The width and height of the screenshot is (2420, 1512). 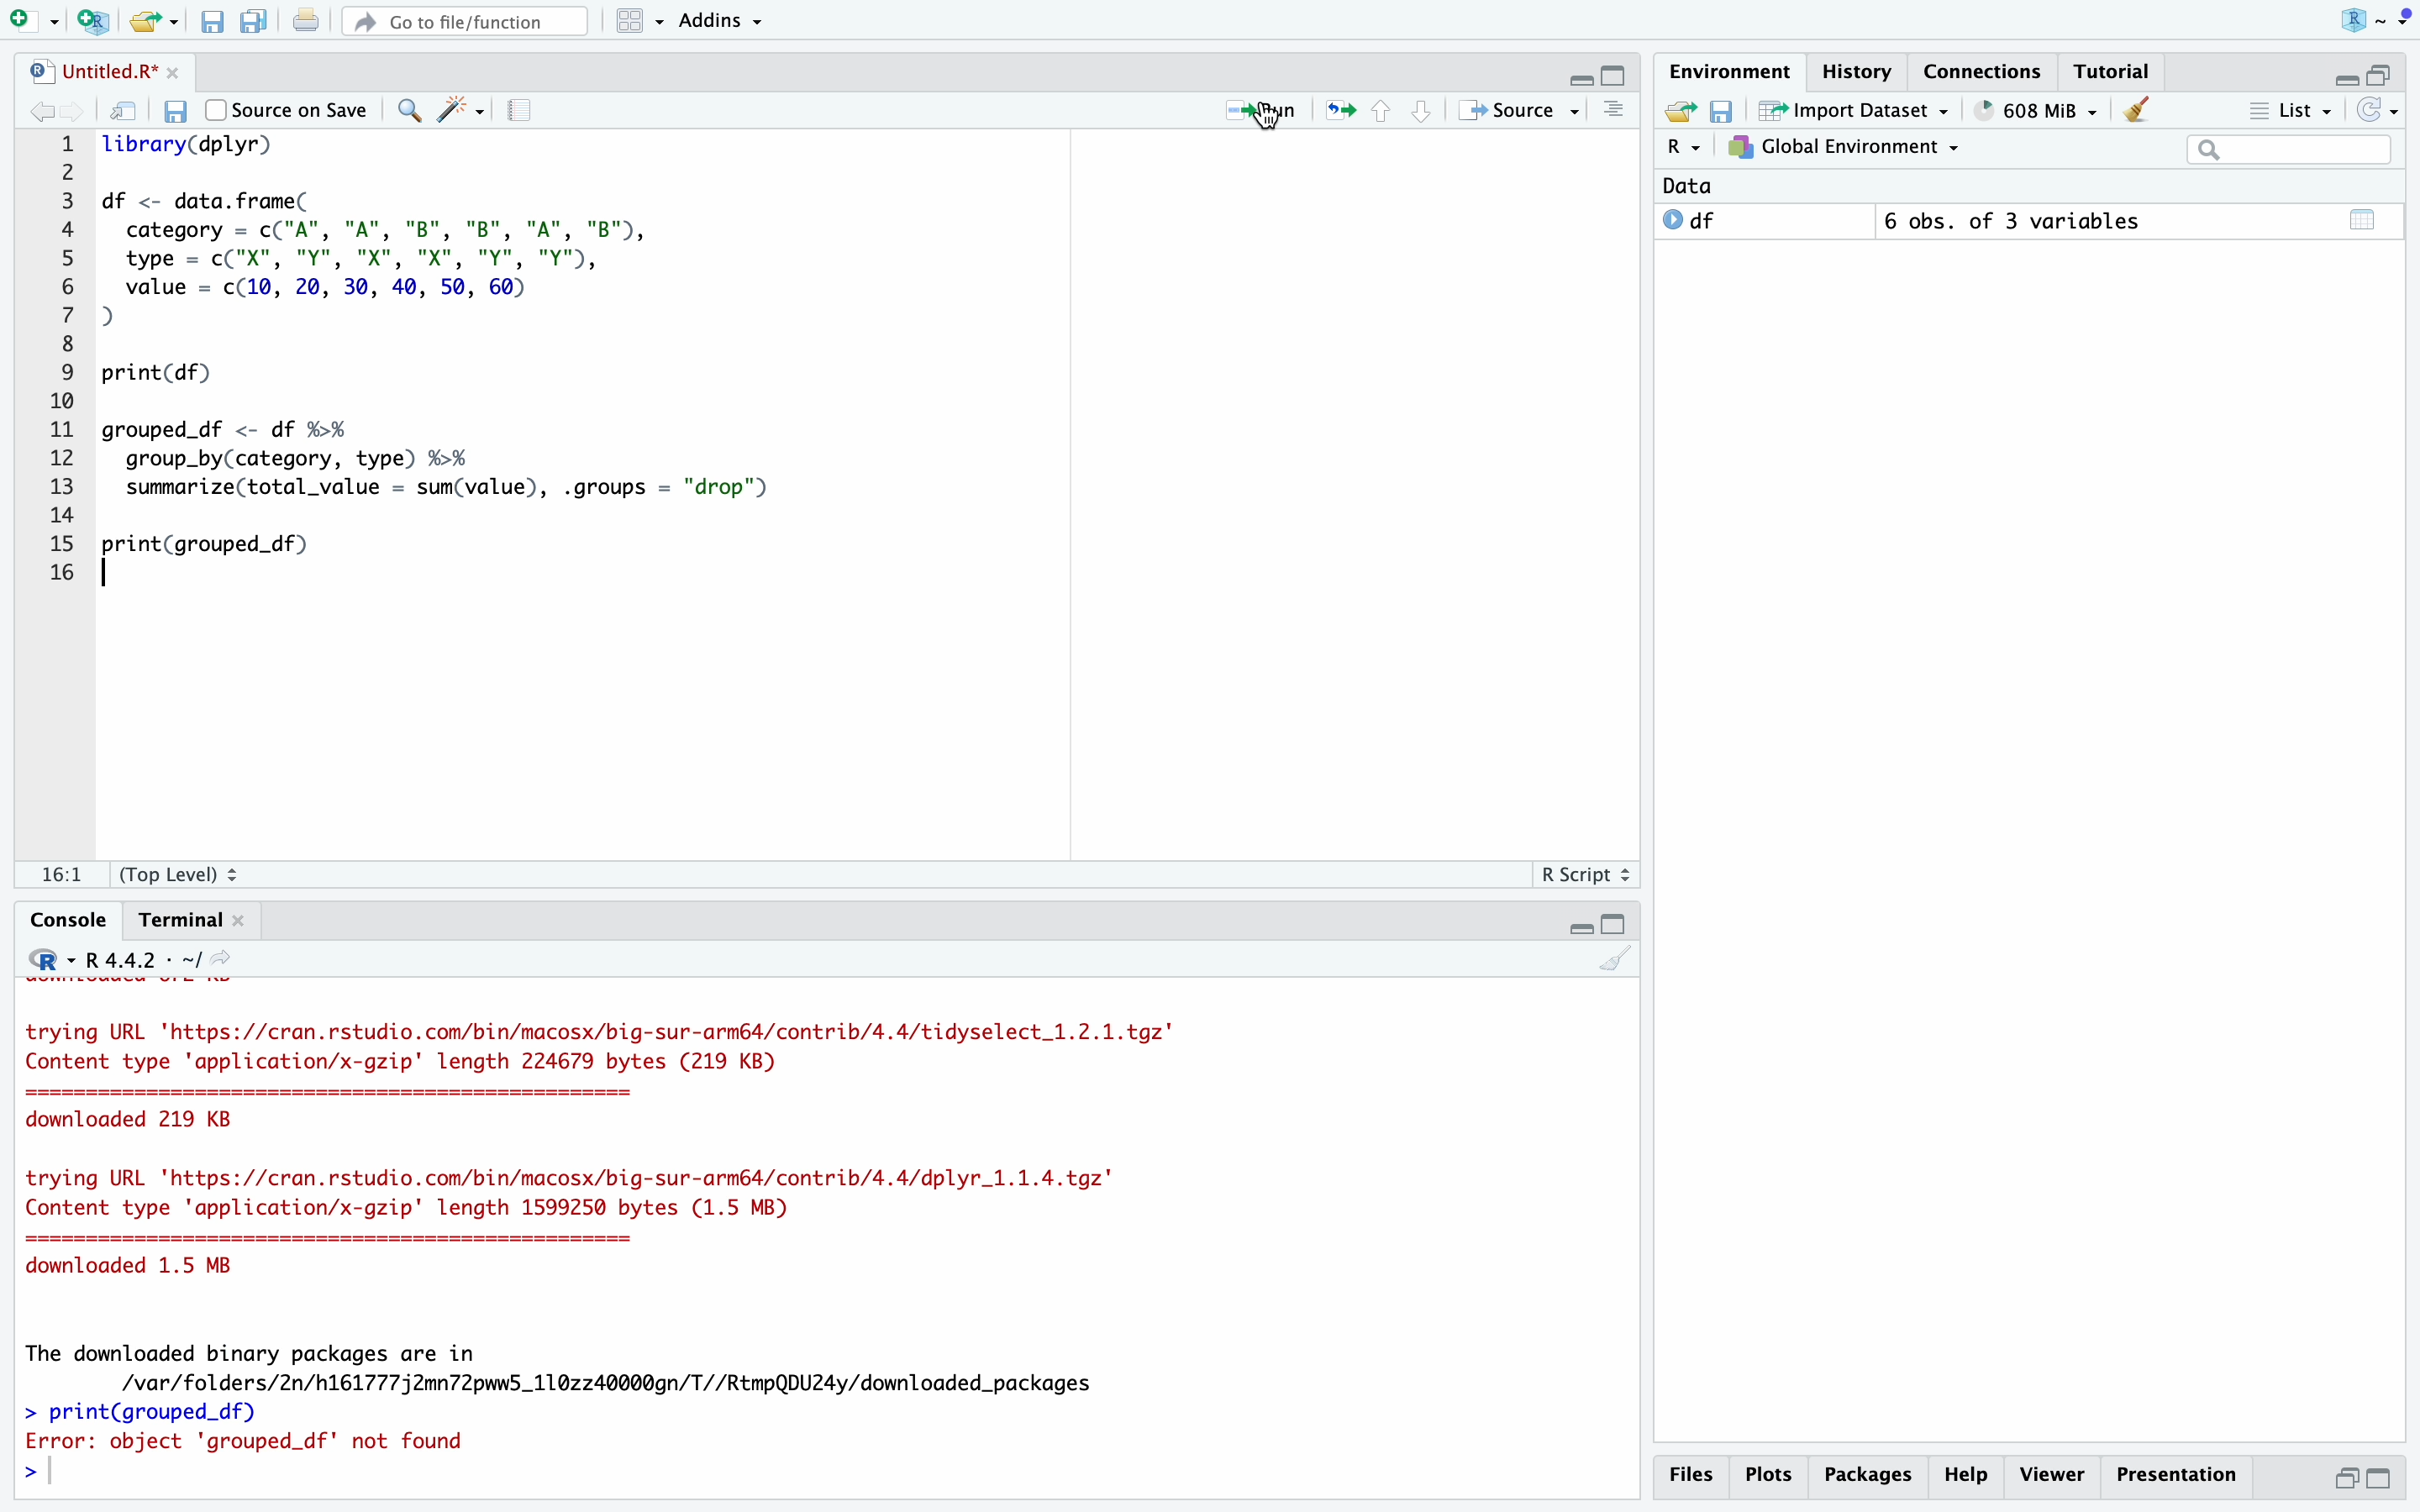 I want to click on Go to previous location, so click(x=38, y=112).